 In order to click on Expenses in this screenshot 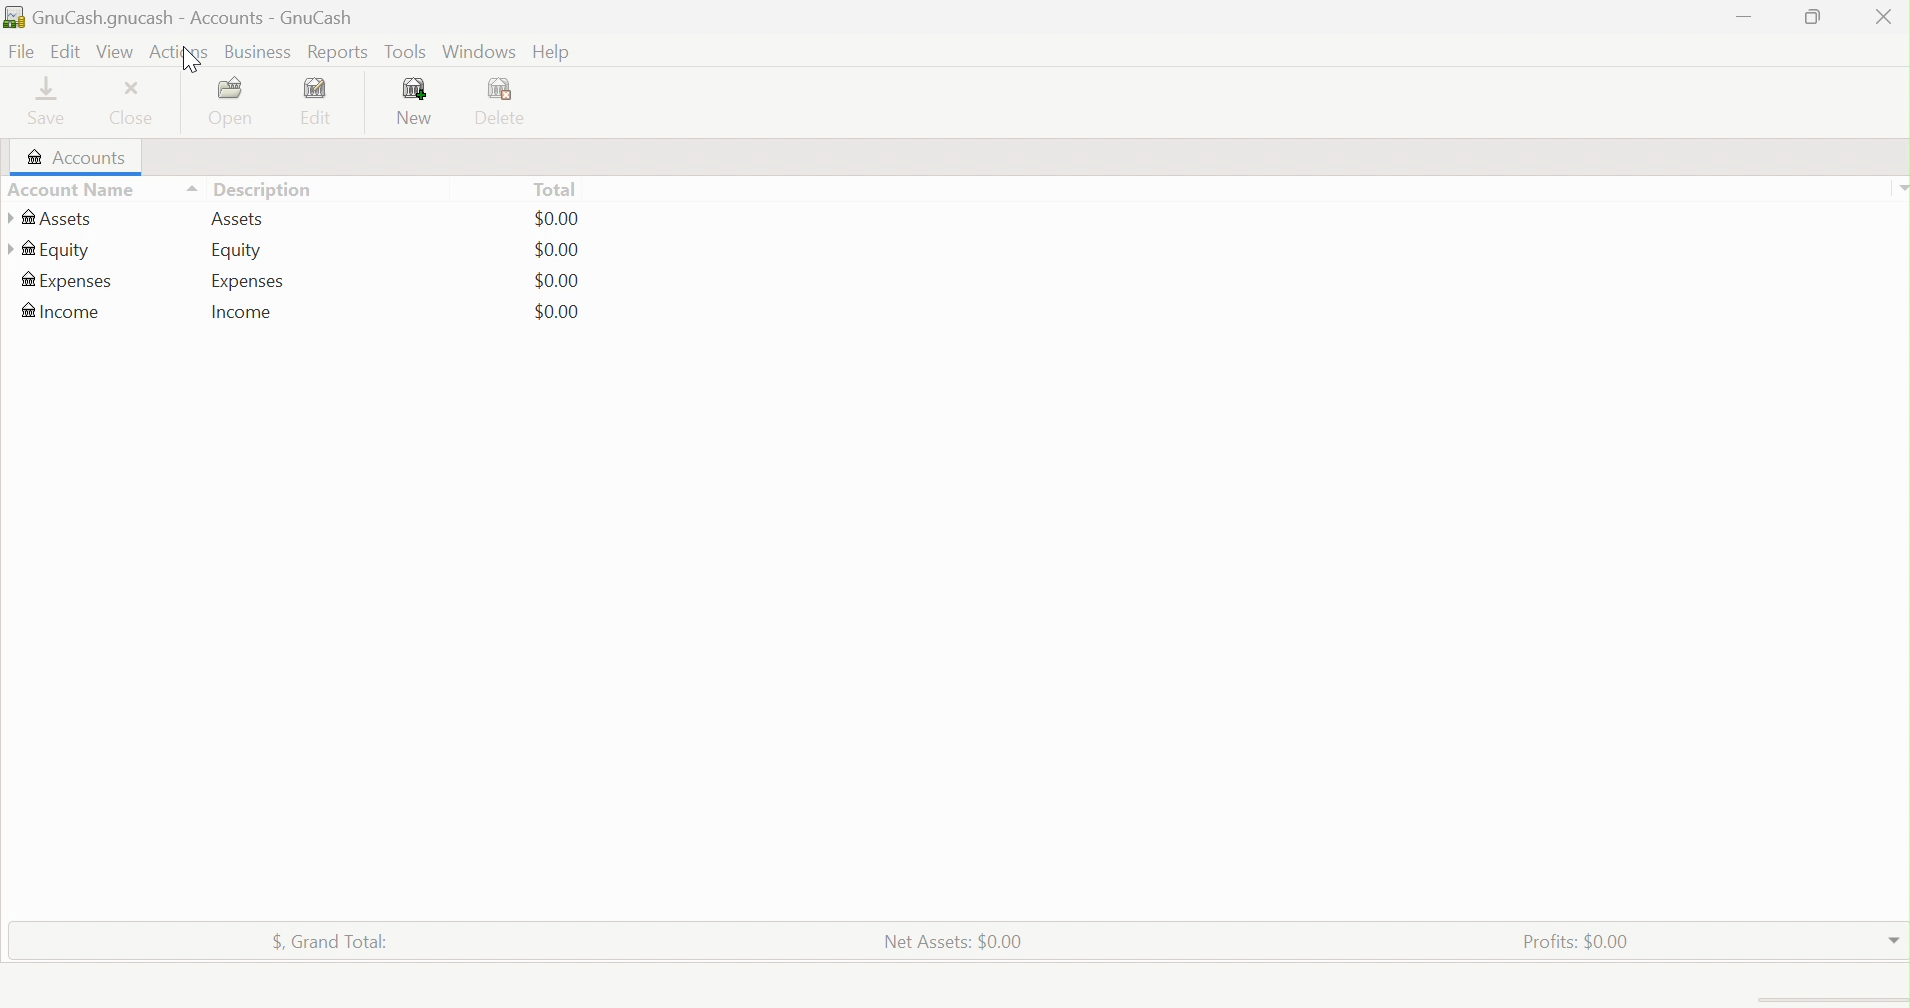, I will do `click(68, 283)`.